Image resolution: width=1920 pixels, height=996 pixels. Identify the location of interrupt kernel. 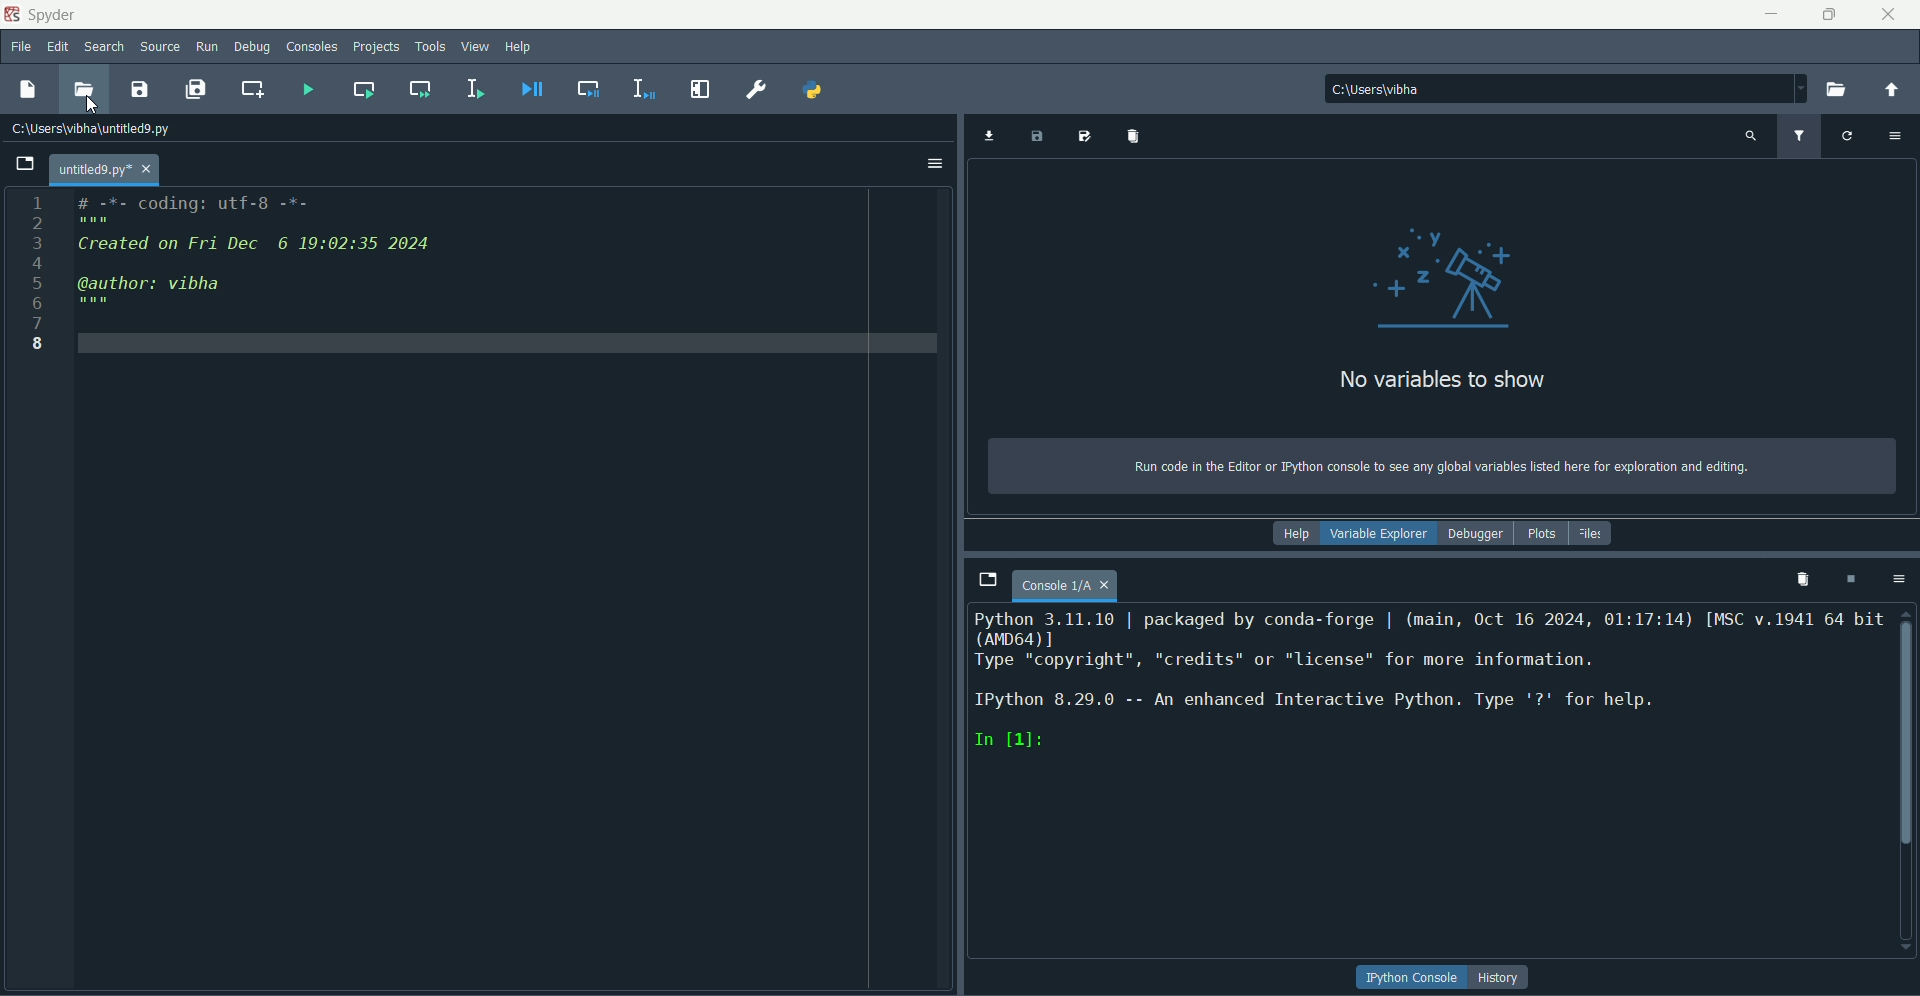
(1853, 580).